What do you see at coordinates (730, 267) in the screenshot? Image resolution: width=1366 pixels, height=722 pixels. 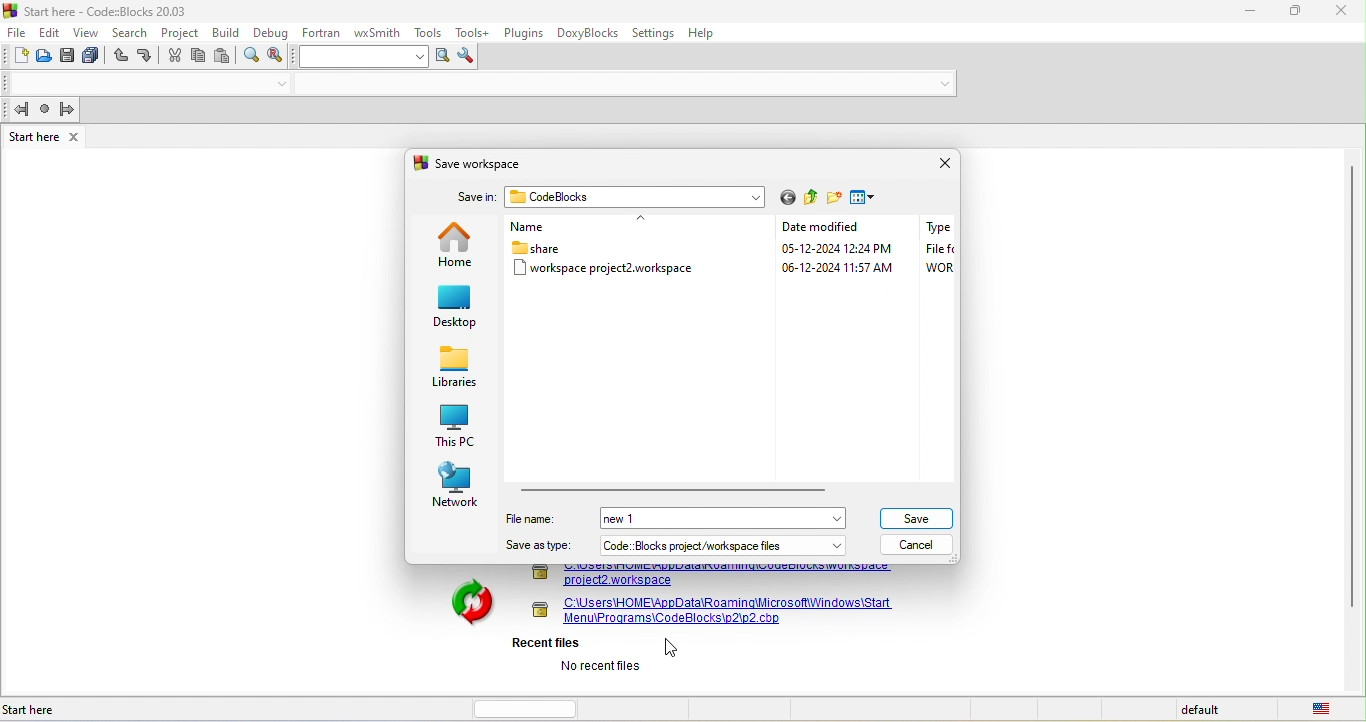 I see `workspace projects2.workspace 06-12-2024 11:57AM WOR` at bounding box center [730, 267].